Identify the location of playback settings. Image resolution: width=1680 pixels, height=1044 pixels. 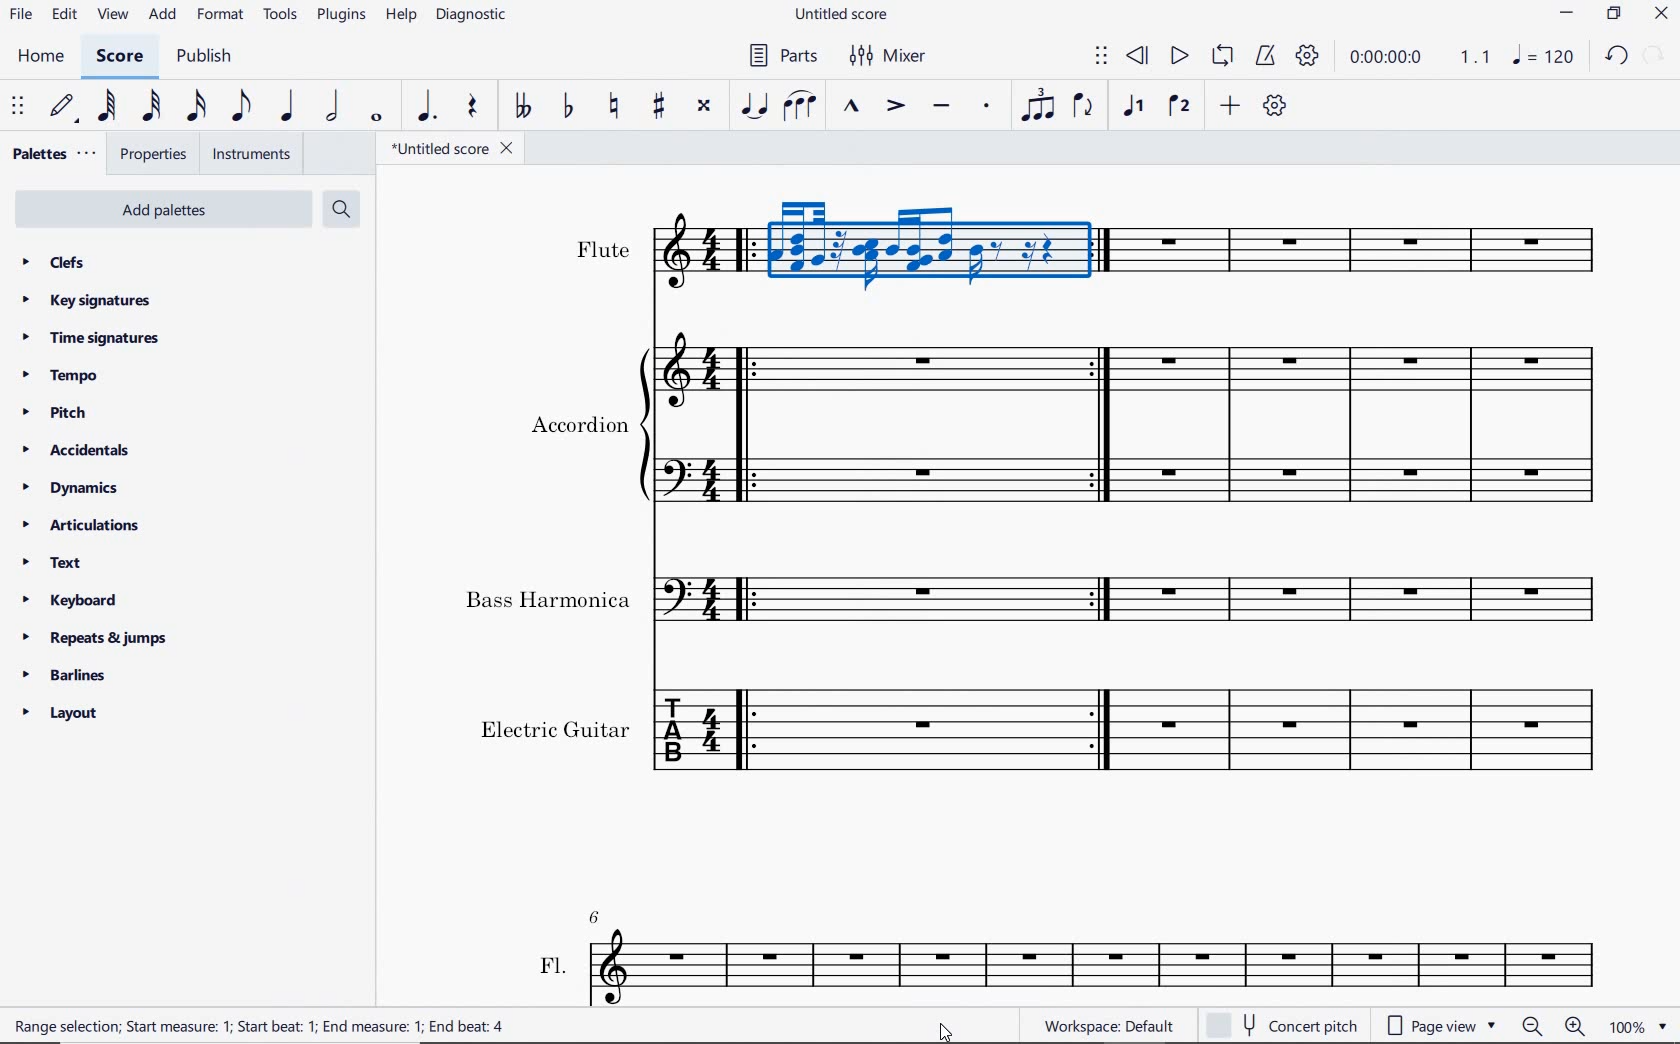
(1307, 54).